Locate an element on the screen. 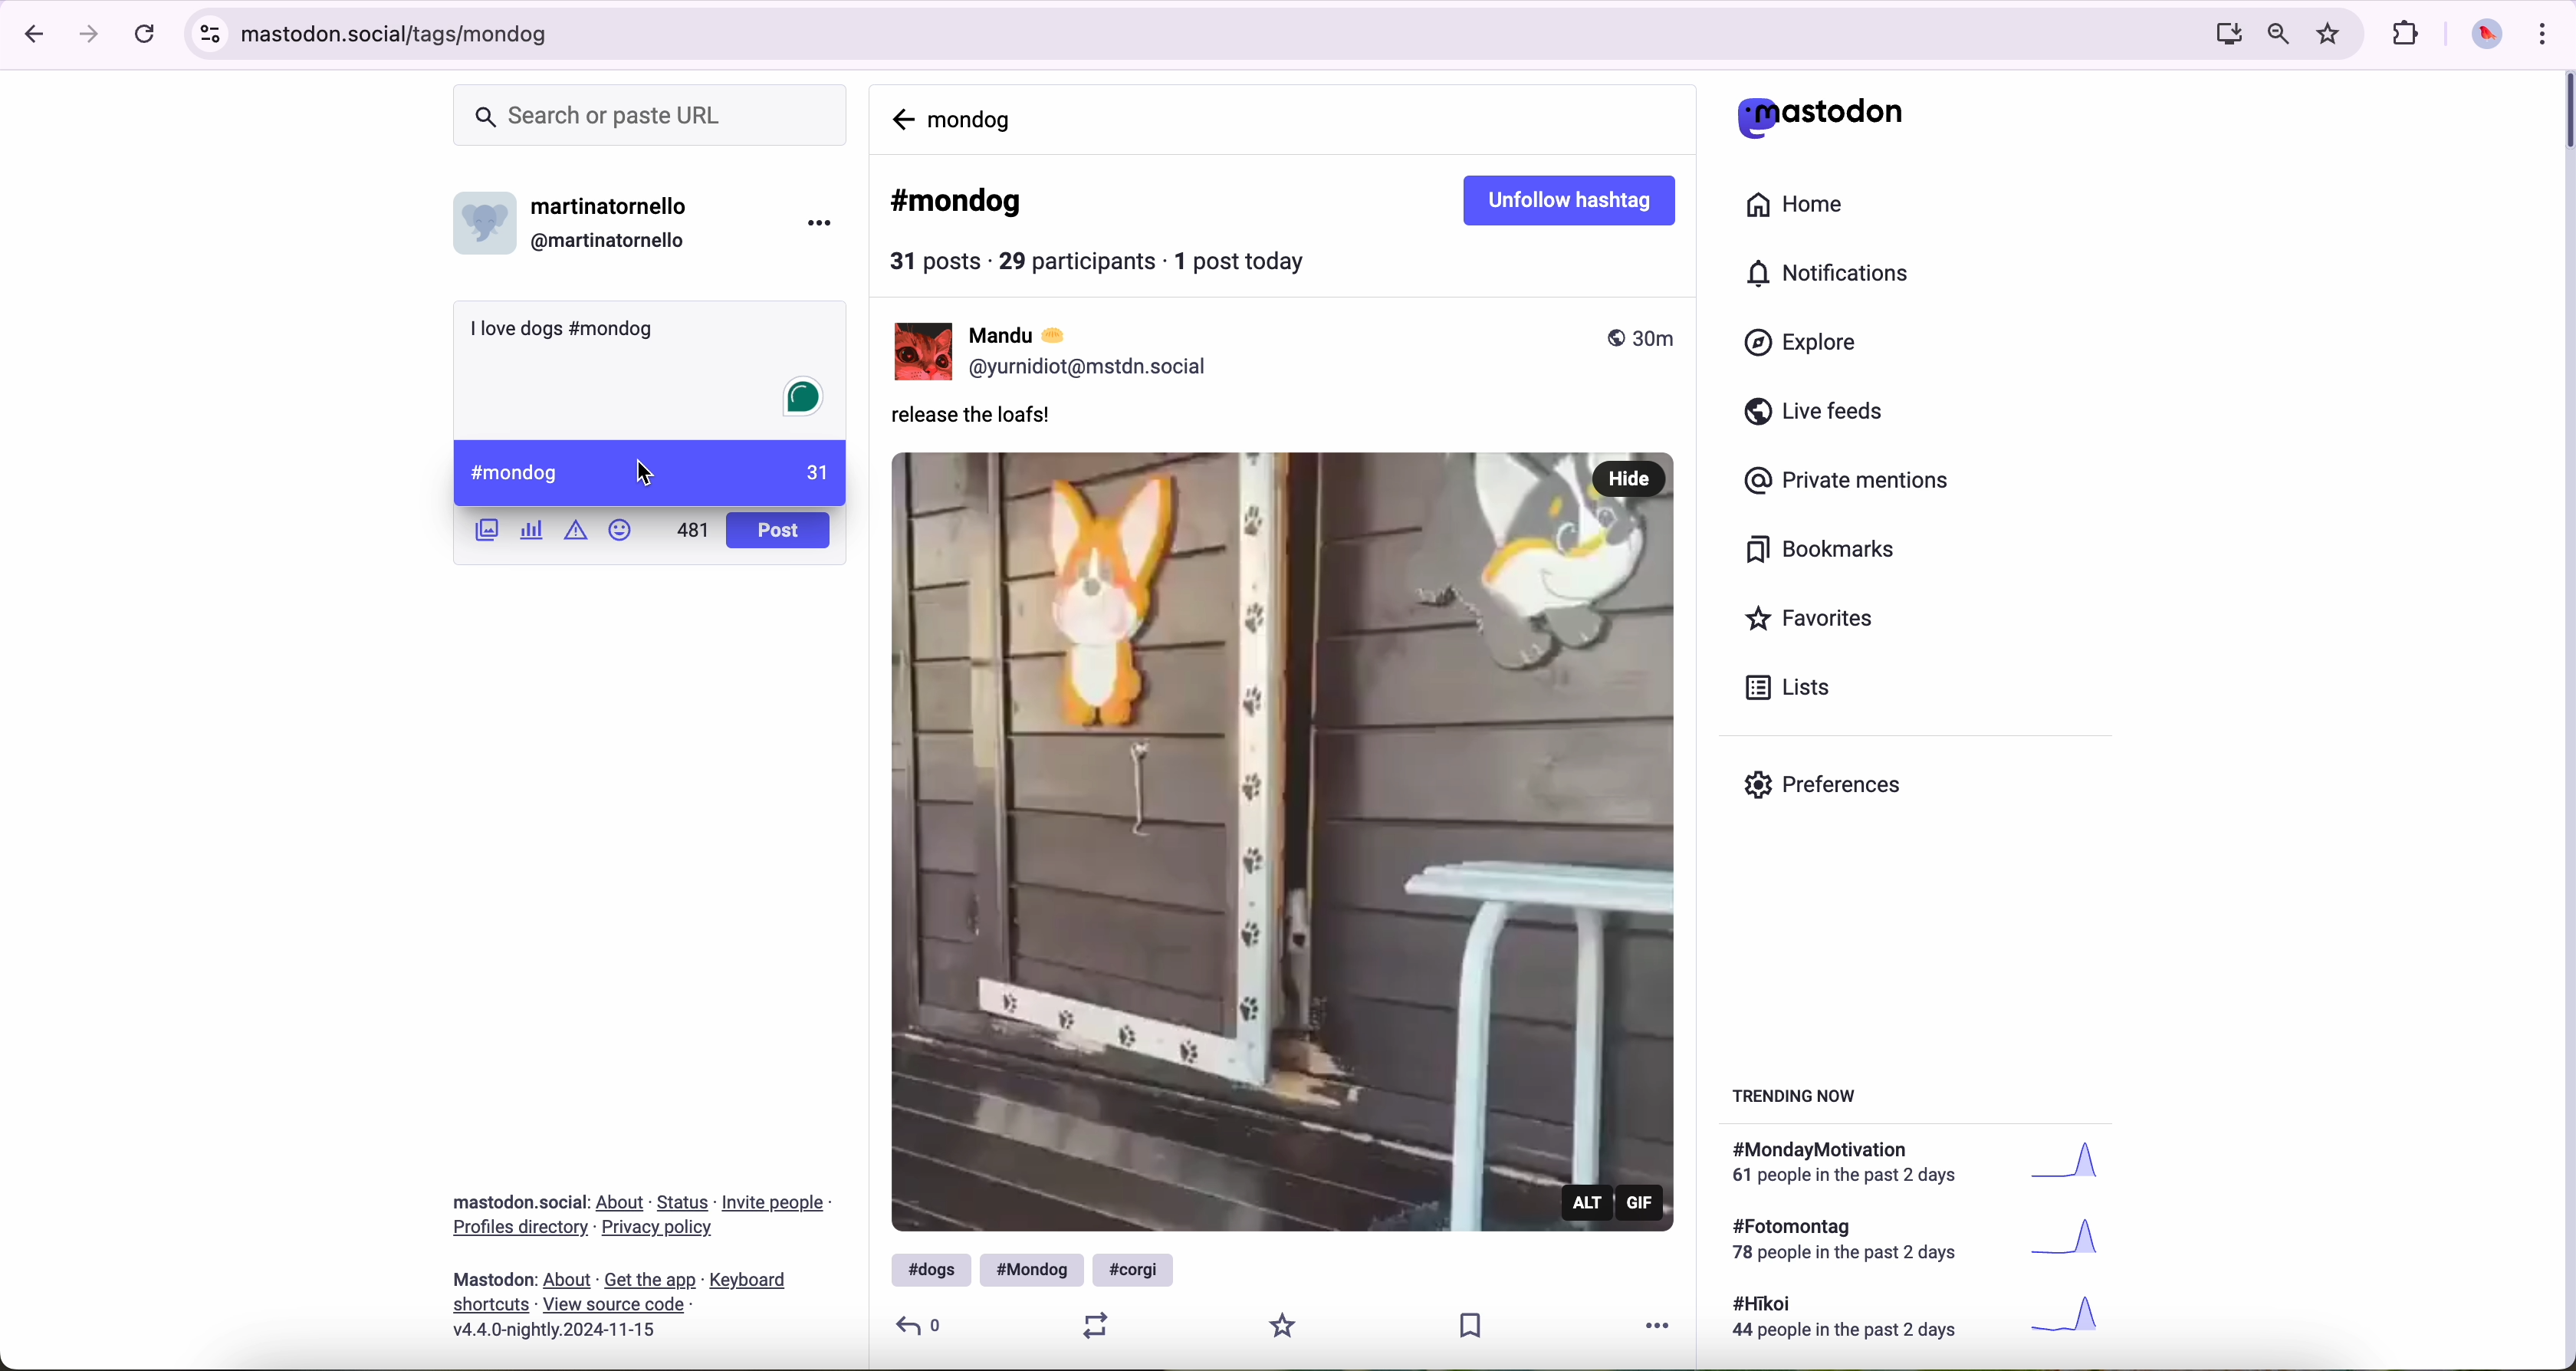 This screenshot has width=2576, height=1371. 500 is located at coordinates (692, 530).